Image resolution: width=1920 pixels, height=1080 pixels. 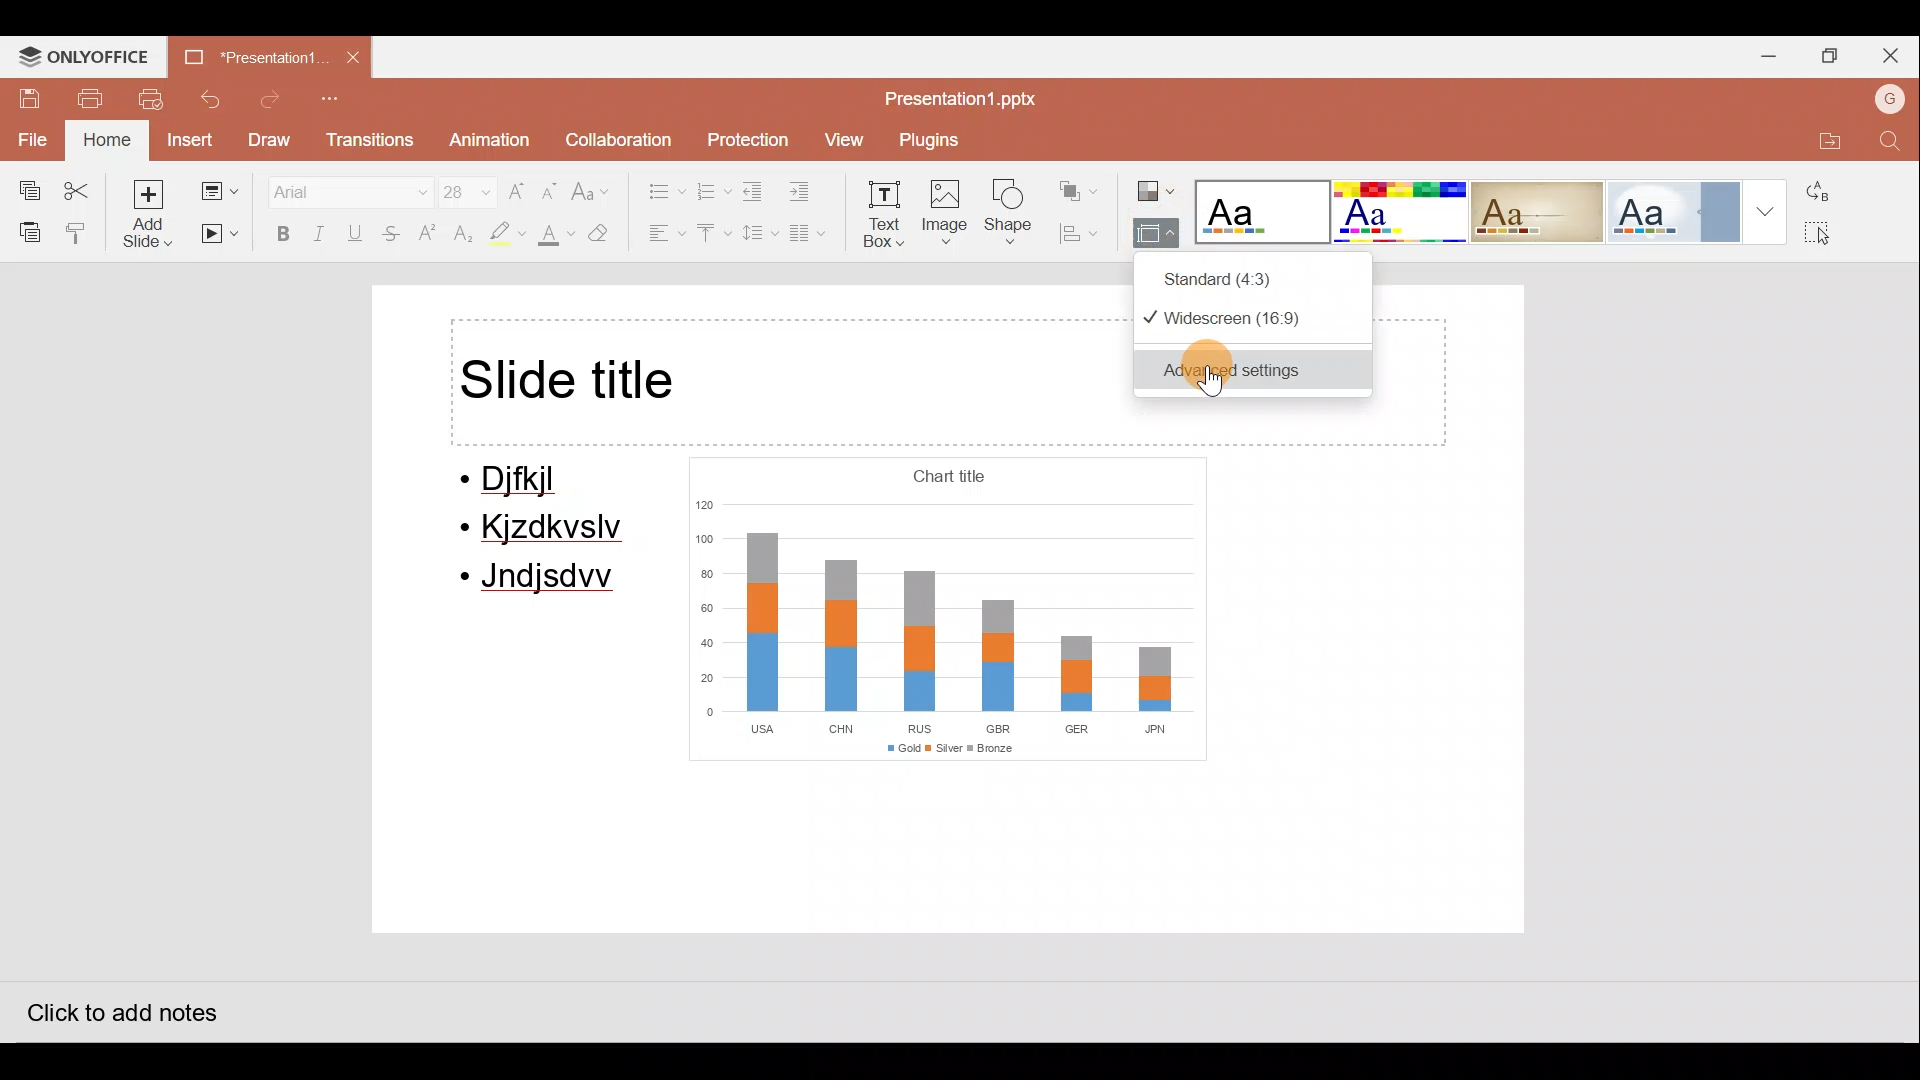 What do you see at coordinates (90, 97) in the screenshot?
I see `Print file` at bounding box center [90, 97].